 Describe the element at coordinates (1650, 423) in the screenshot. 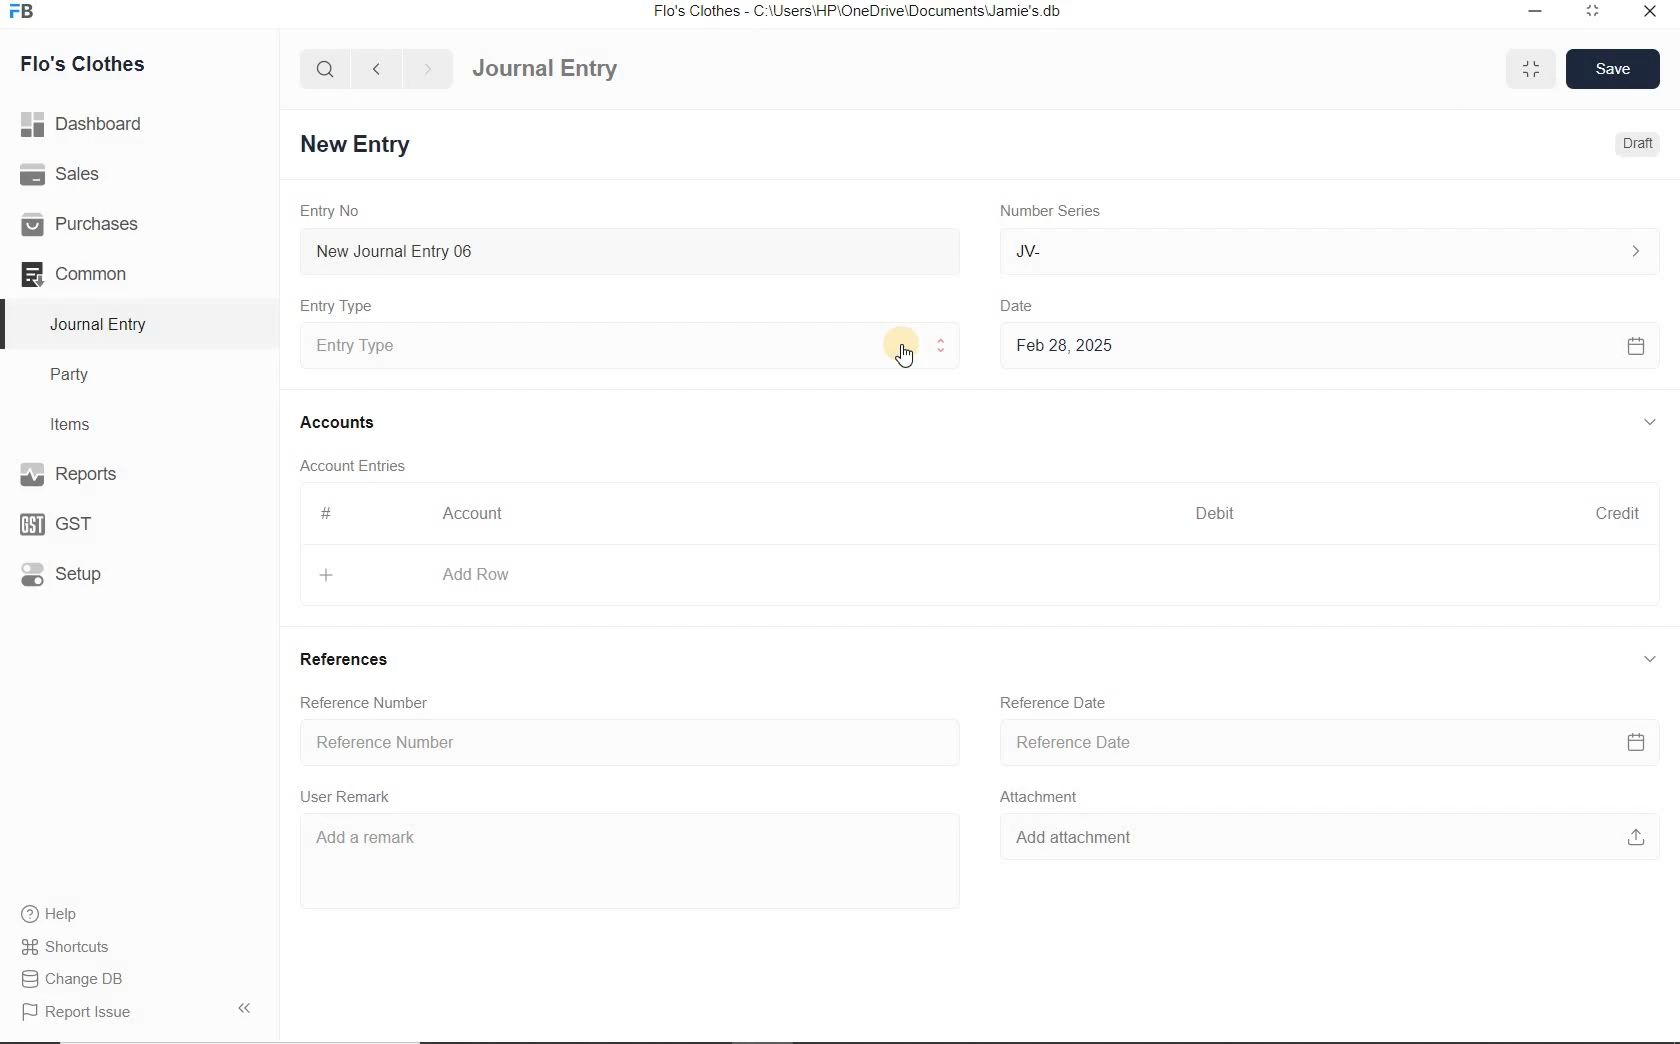

I see `collapse` at that location.